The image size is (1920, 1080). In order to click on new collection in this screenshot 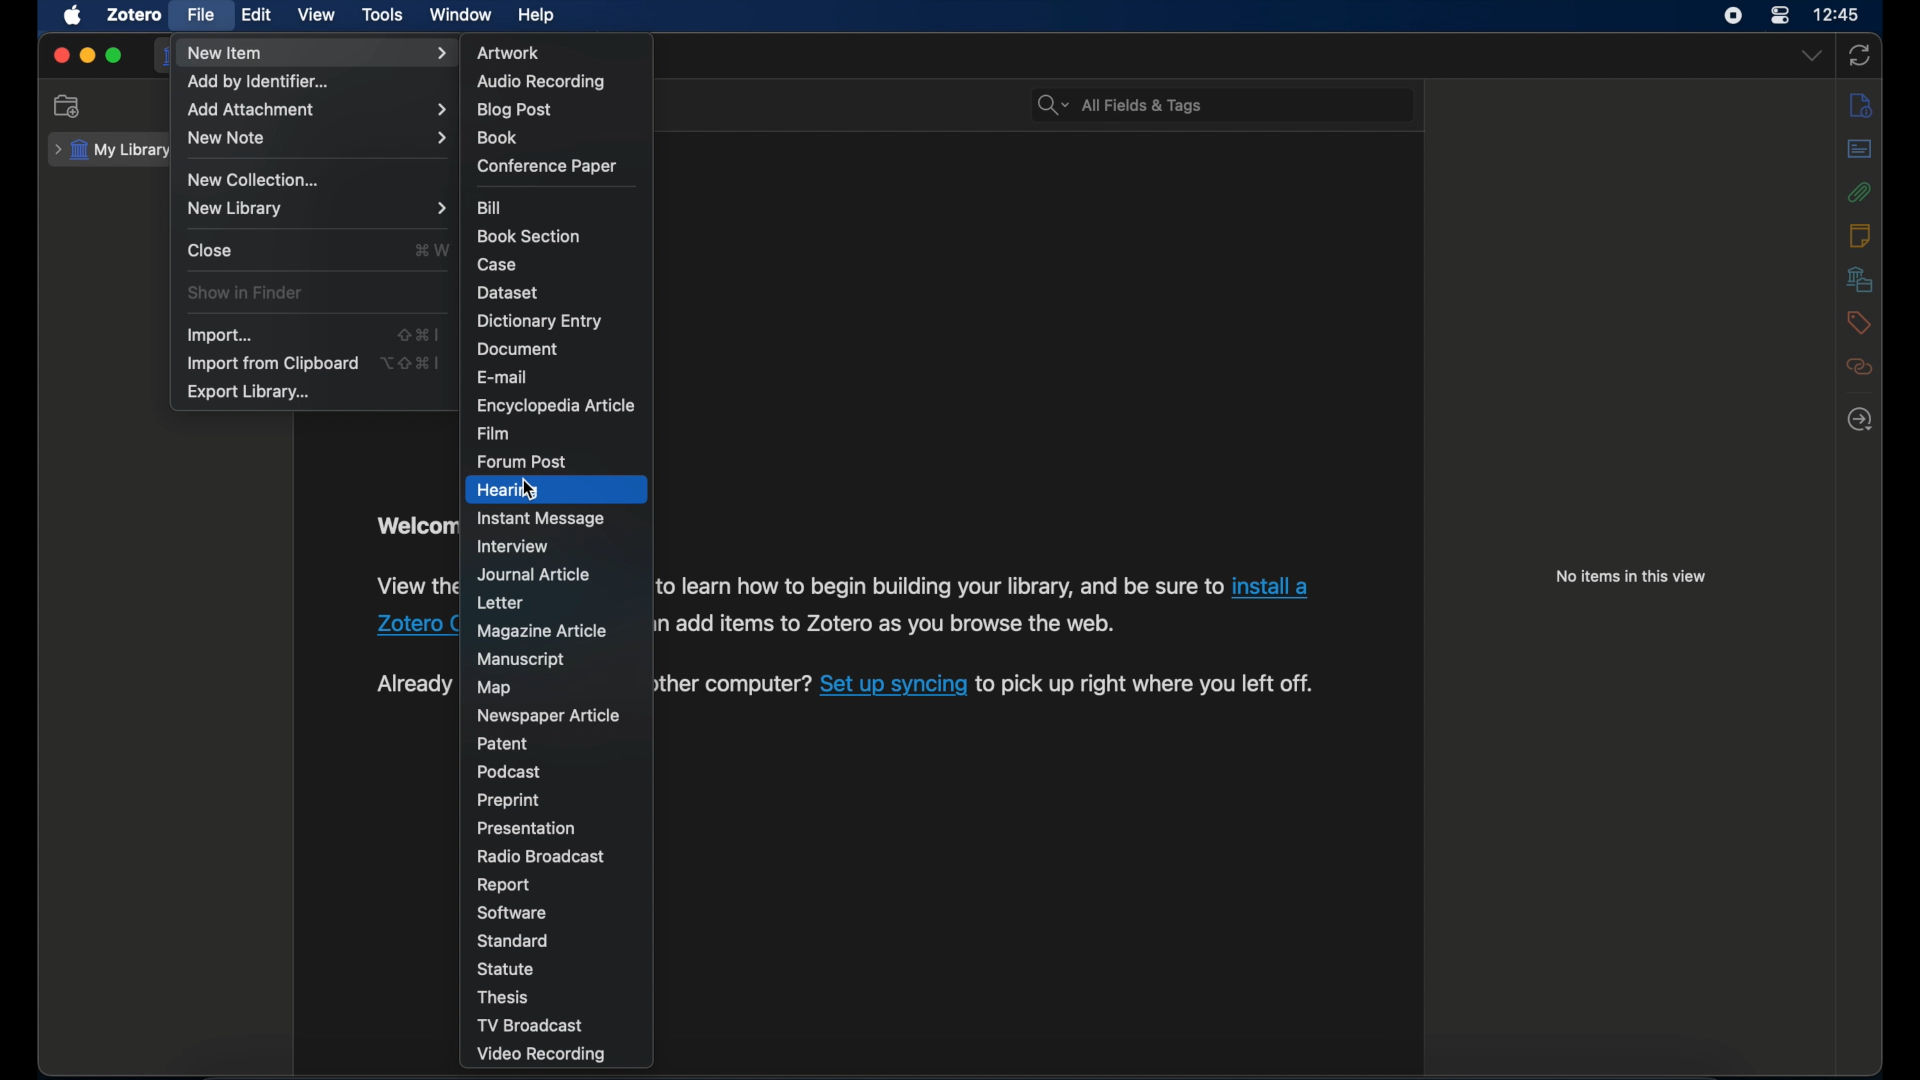, I will do `click(70, 106)`.